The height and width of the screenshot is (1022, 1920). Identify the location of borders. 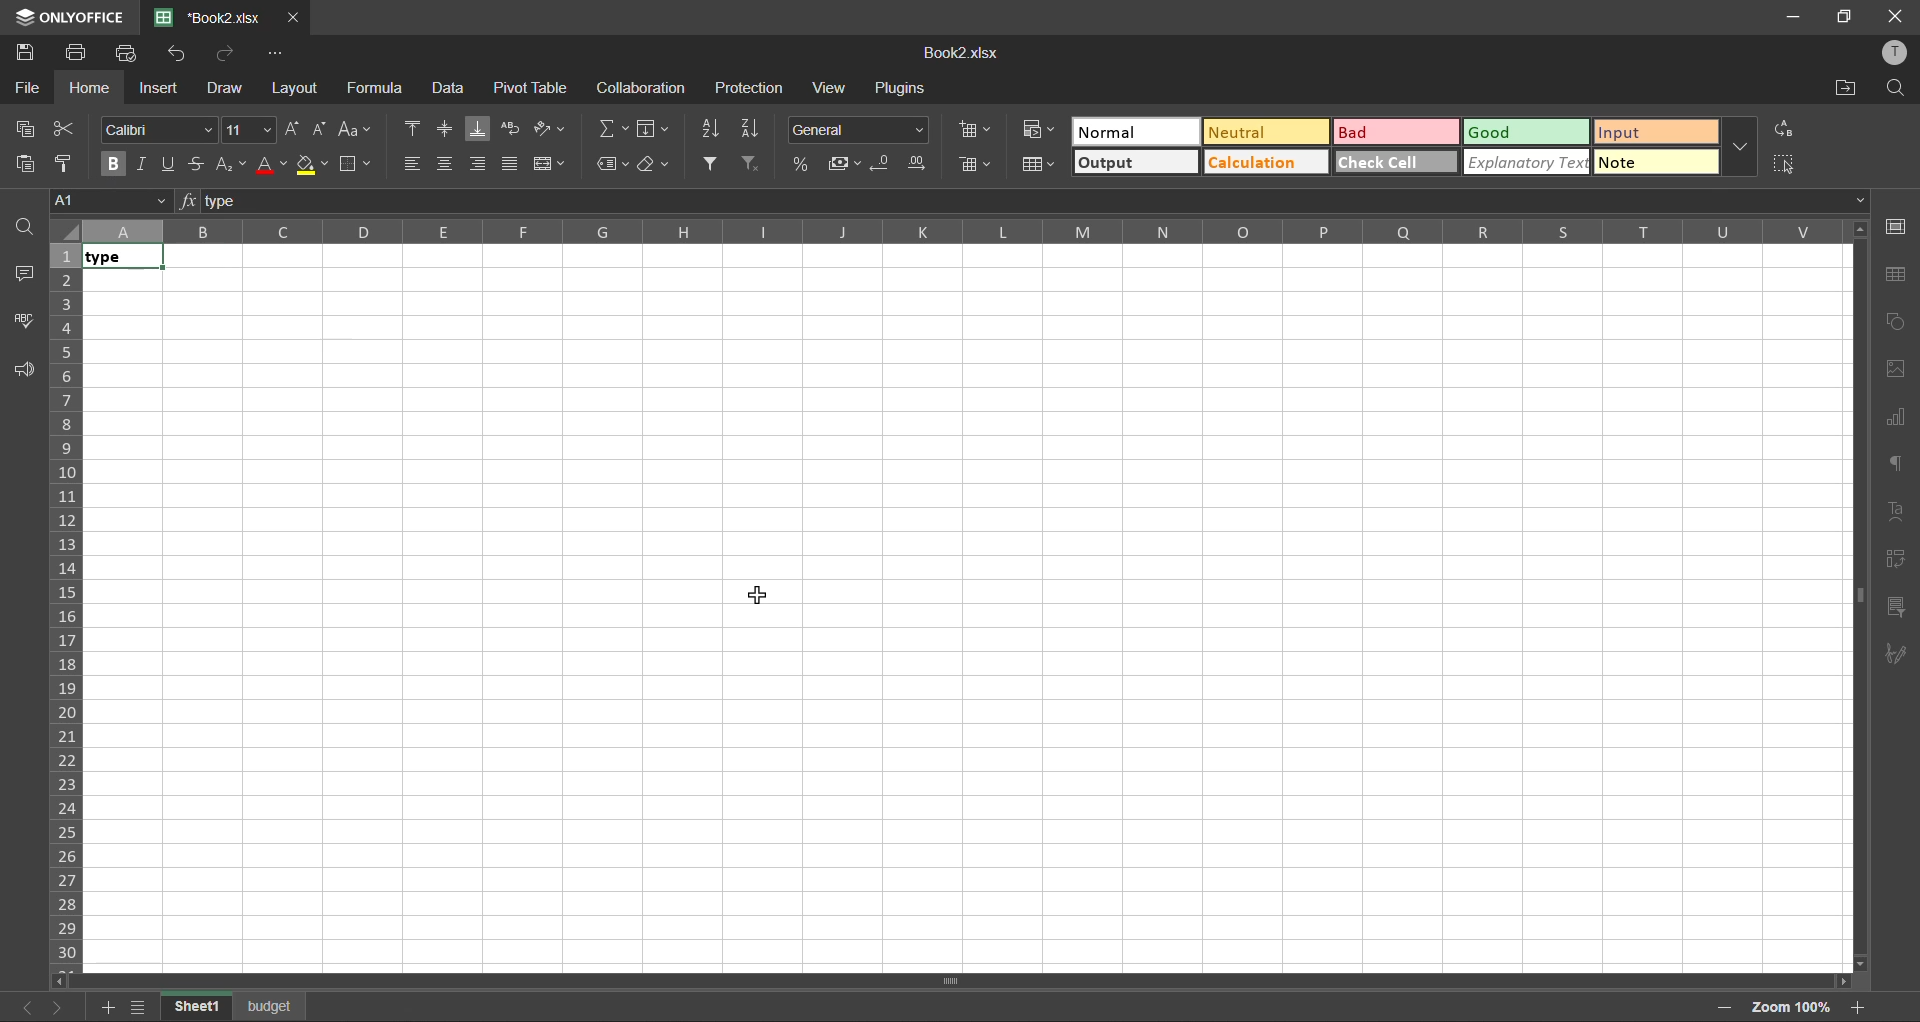
(354, 167).